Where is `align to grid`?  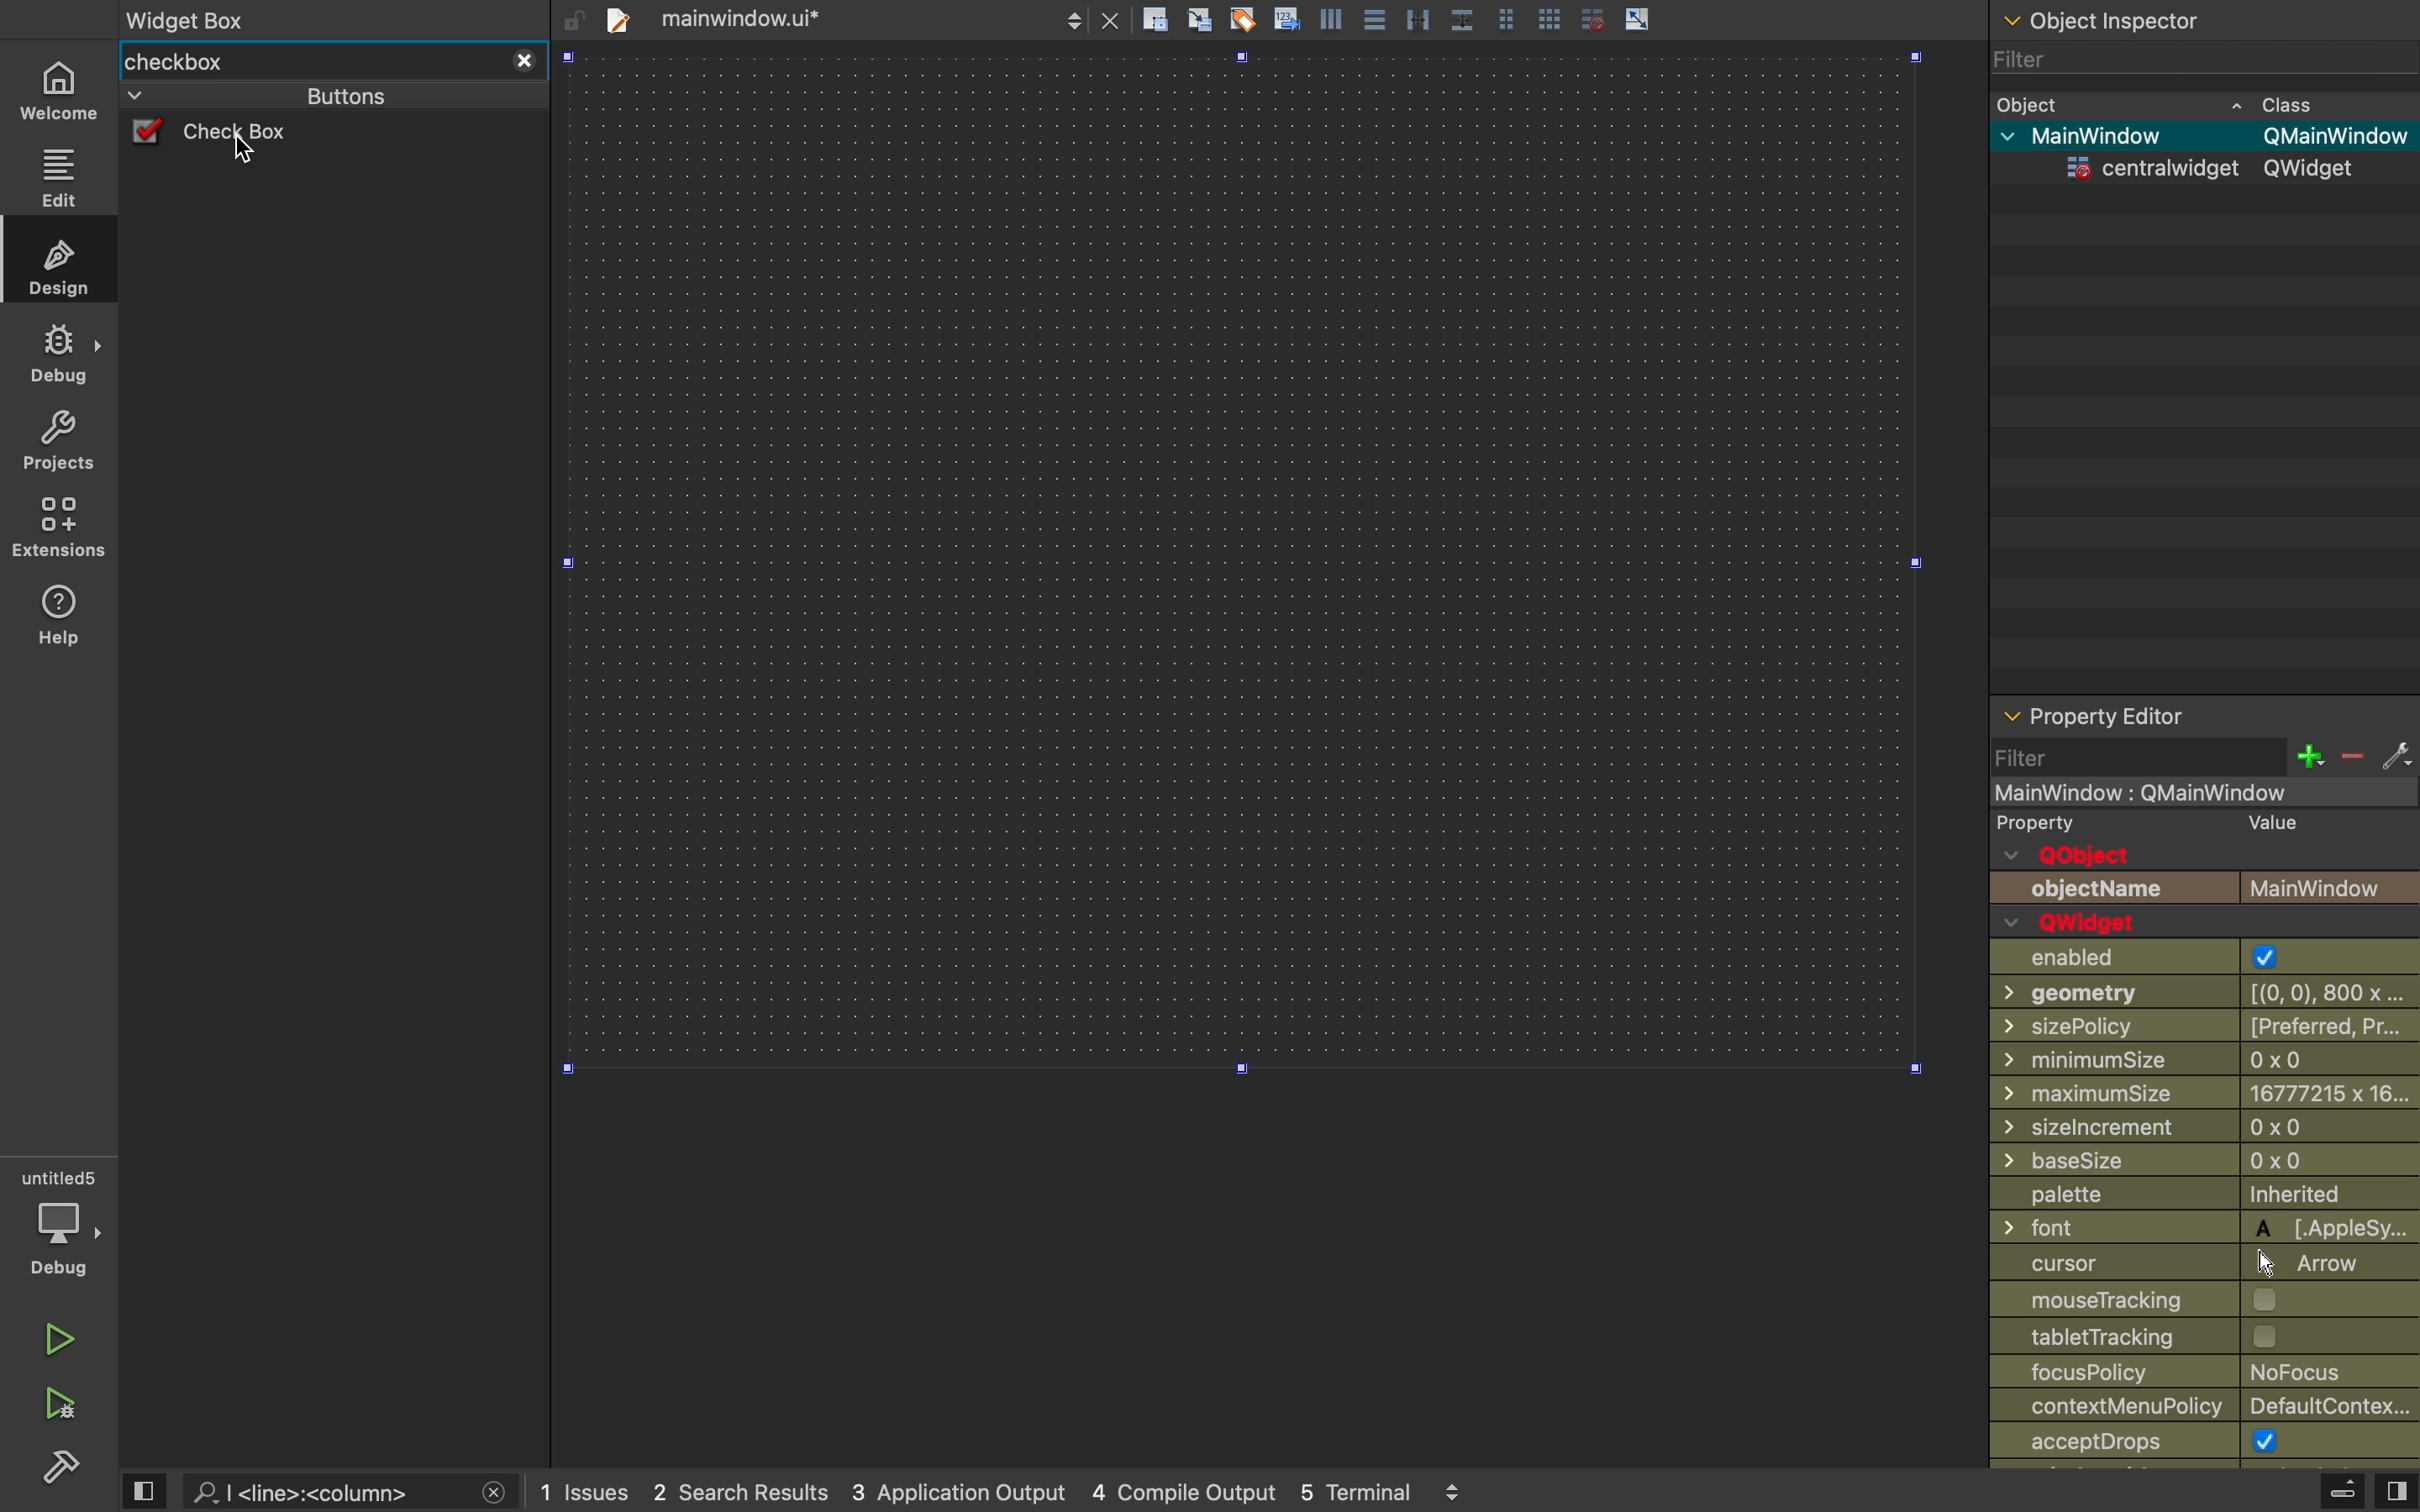
align to grid is located at coordinates (1198, 18).